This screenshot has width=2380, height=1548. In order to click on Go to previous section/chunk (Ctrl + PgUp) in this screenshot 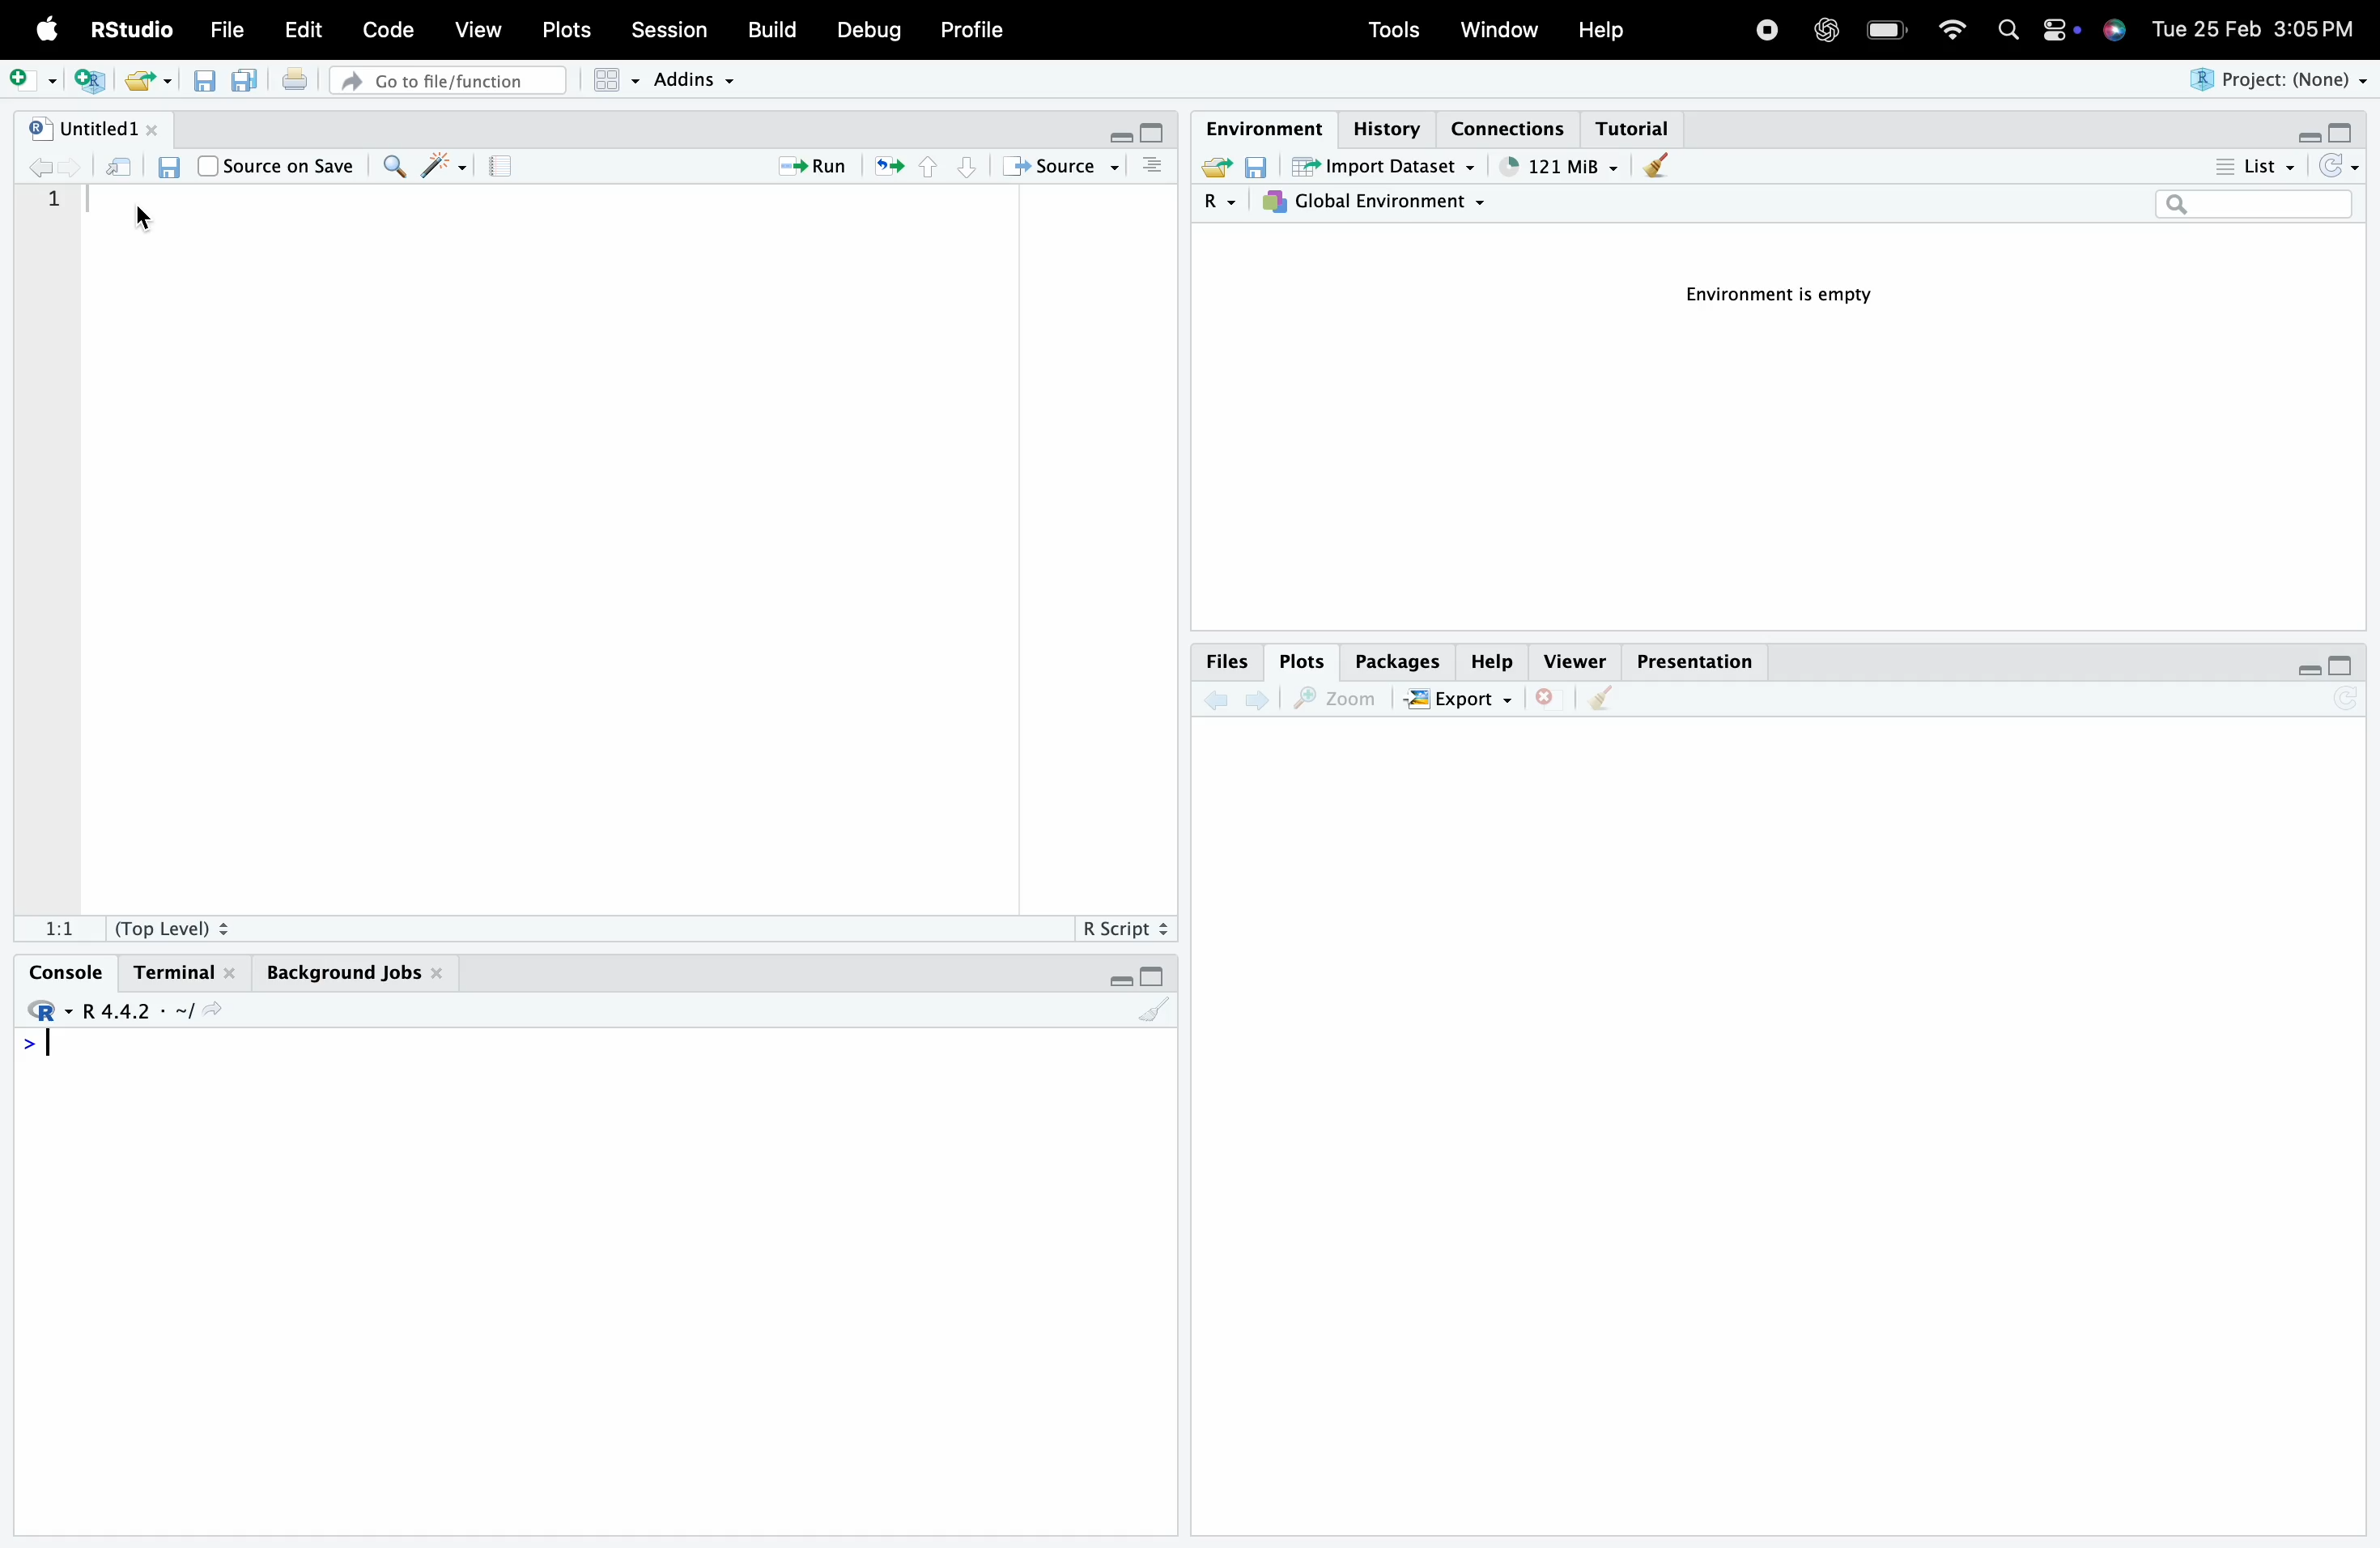, I will do `click(930, 168)`.